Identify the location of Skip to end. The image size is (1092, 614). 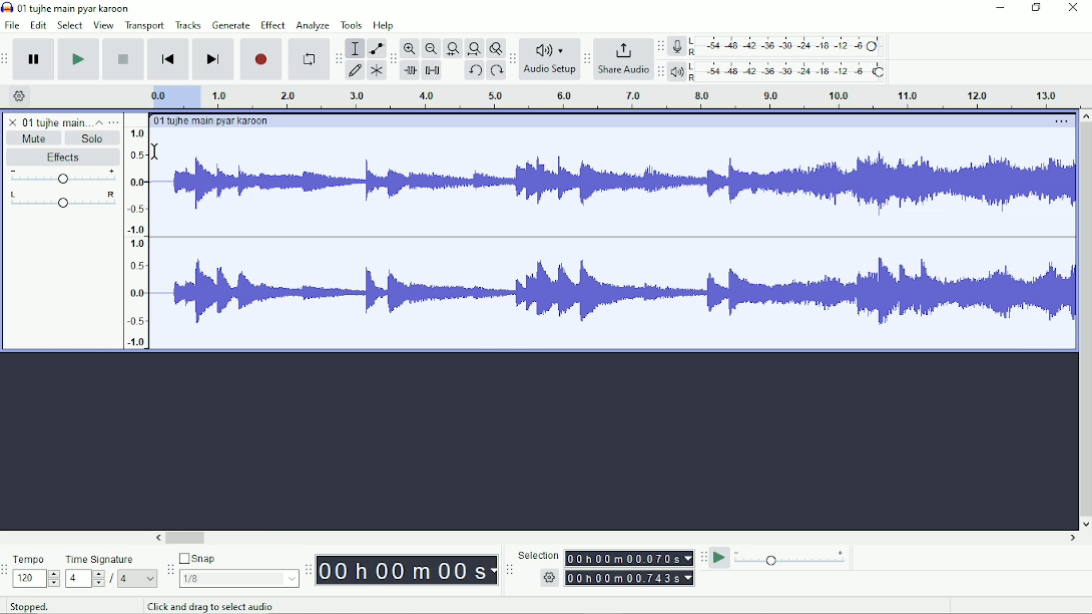
(213, 60).